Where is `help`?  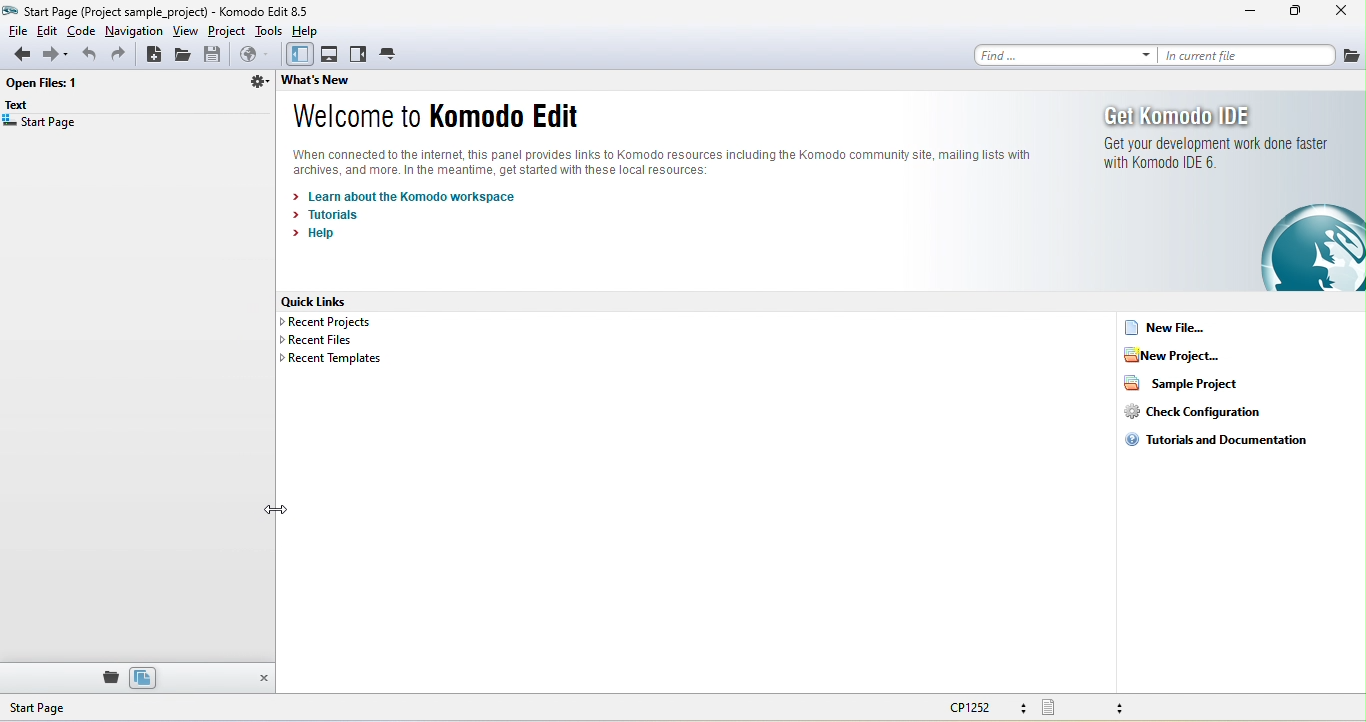 help is located at coordinates (318, 237).